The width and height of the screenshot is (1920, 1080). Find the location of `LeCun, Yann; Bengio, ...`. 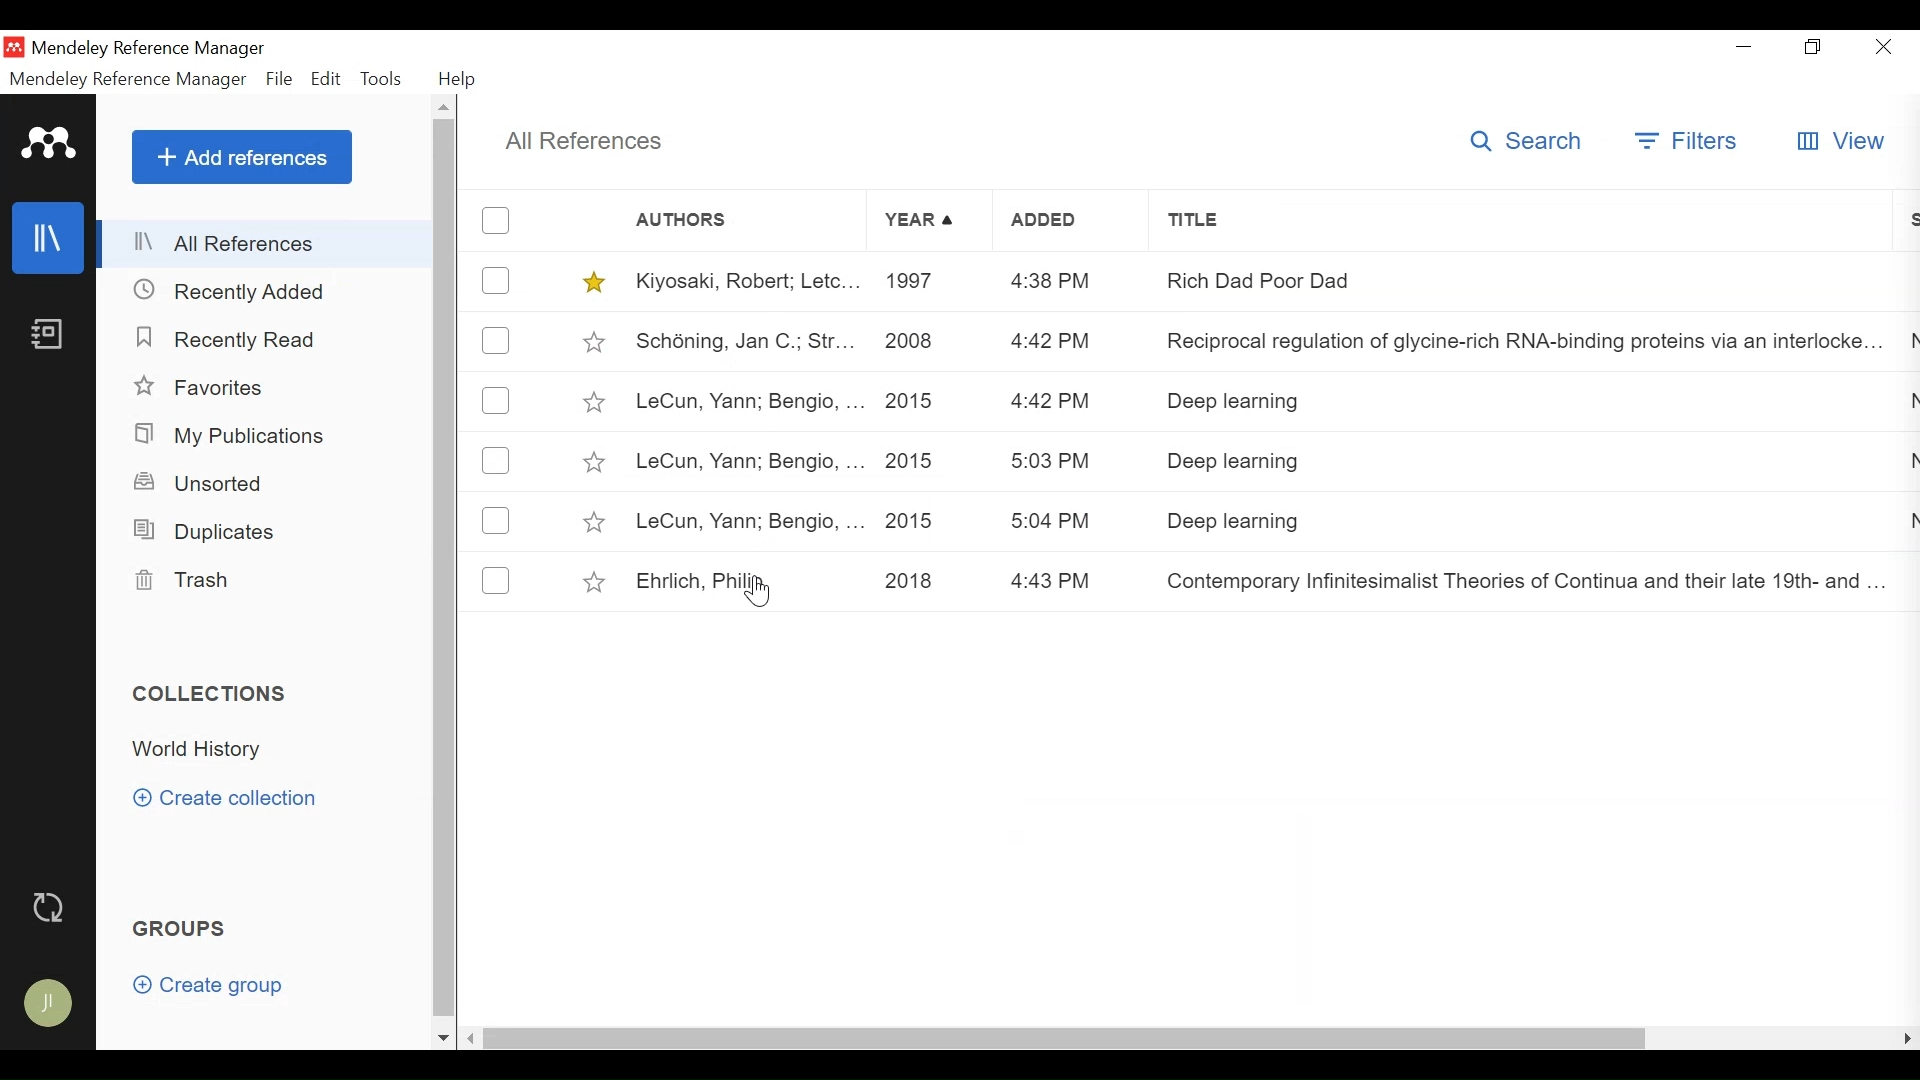

LeCun, Yann; Bengio, ... is located at coordinates (748, 519).